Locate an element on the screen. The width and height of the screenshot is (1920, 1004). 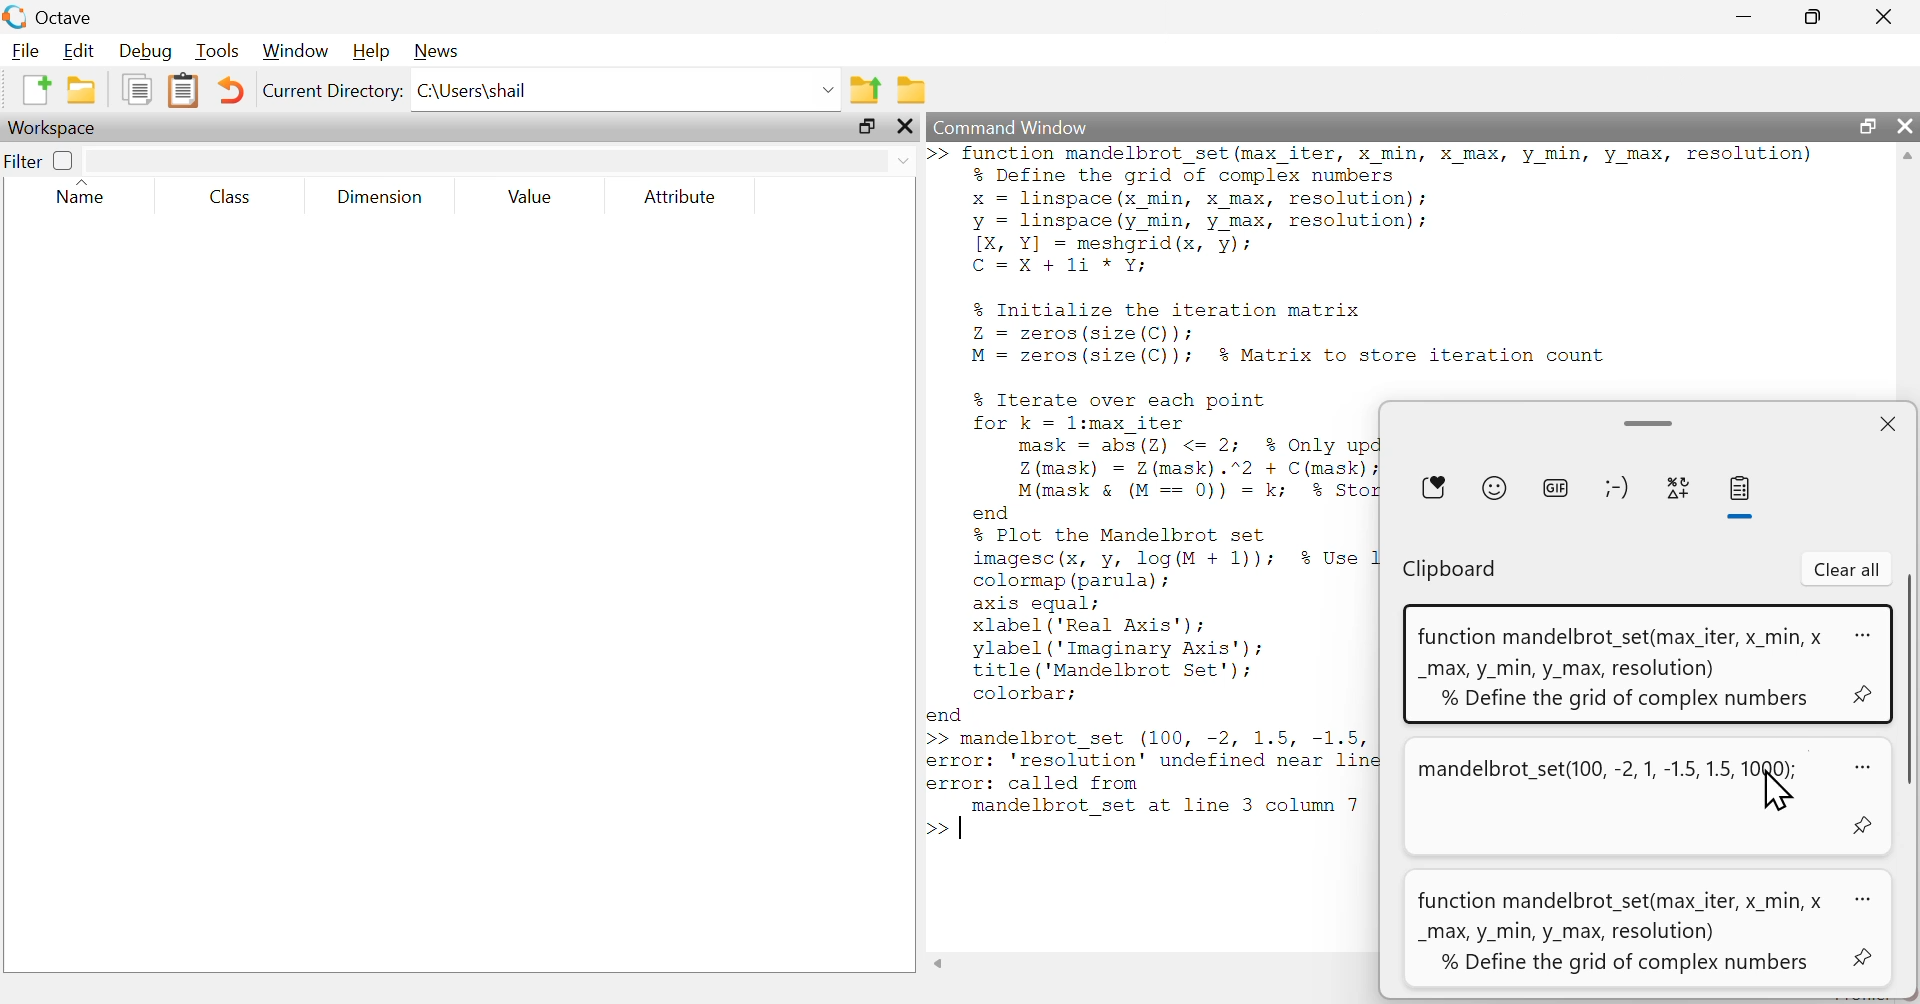
>> Iunction mandelbrot_set (max_1ter, X min, X max, y min, y max, resolution)
% Define the grid of complex numbers
x linspace(x_min, x max, resolution);
y Deine (y_min, y max, resolution);
[X, Y] = meshgrid(x, y);
C=X+1i *Y;
% Initialize the iteration matrix
Z = zeros (size(C)):
M = zeros (size(C)); % Matrix to store iteration count
% Iterate over each point
for k = l:max iter
mask = abs(2Z) <= 2; % Only update points inside the radius
Z (mask) = Z(mask).”2 + C(mask);
M(mask & (M == 0)) = k; % Store first escape iteration
end
% Plot the Mandelbrot set
imagesc(x, y, log(M + 1)); $% Use logarithm for better contrast
colormap (parula) ;
axis equal;
xlabel ('Real Axis');
ylabel ('Imaginary Axis');
title ('Mandelbrot Set'):
colorbar;
end
>> mandelbrot_set (100, -2, 1.5, -1.5, 1000);
error: 'resolution' undefined near line 3, column 32
error: called from
| randelprot_set at line 3 column 7
>> is located at coordinates (1148, 491).